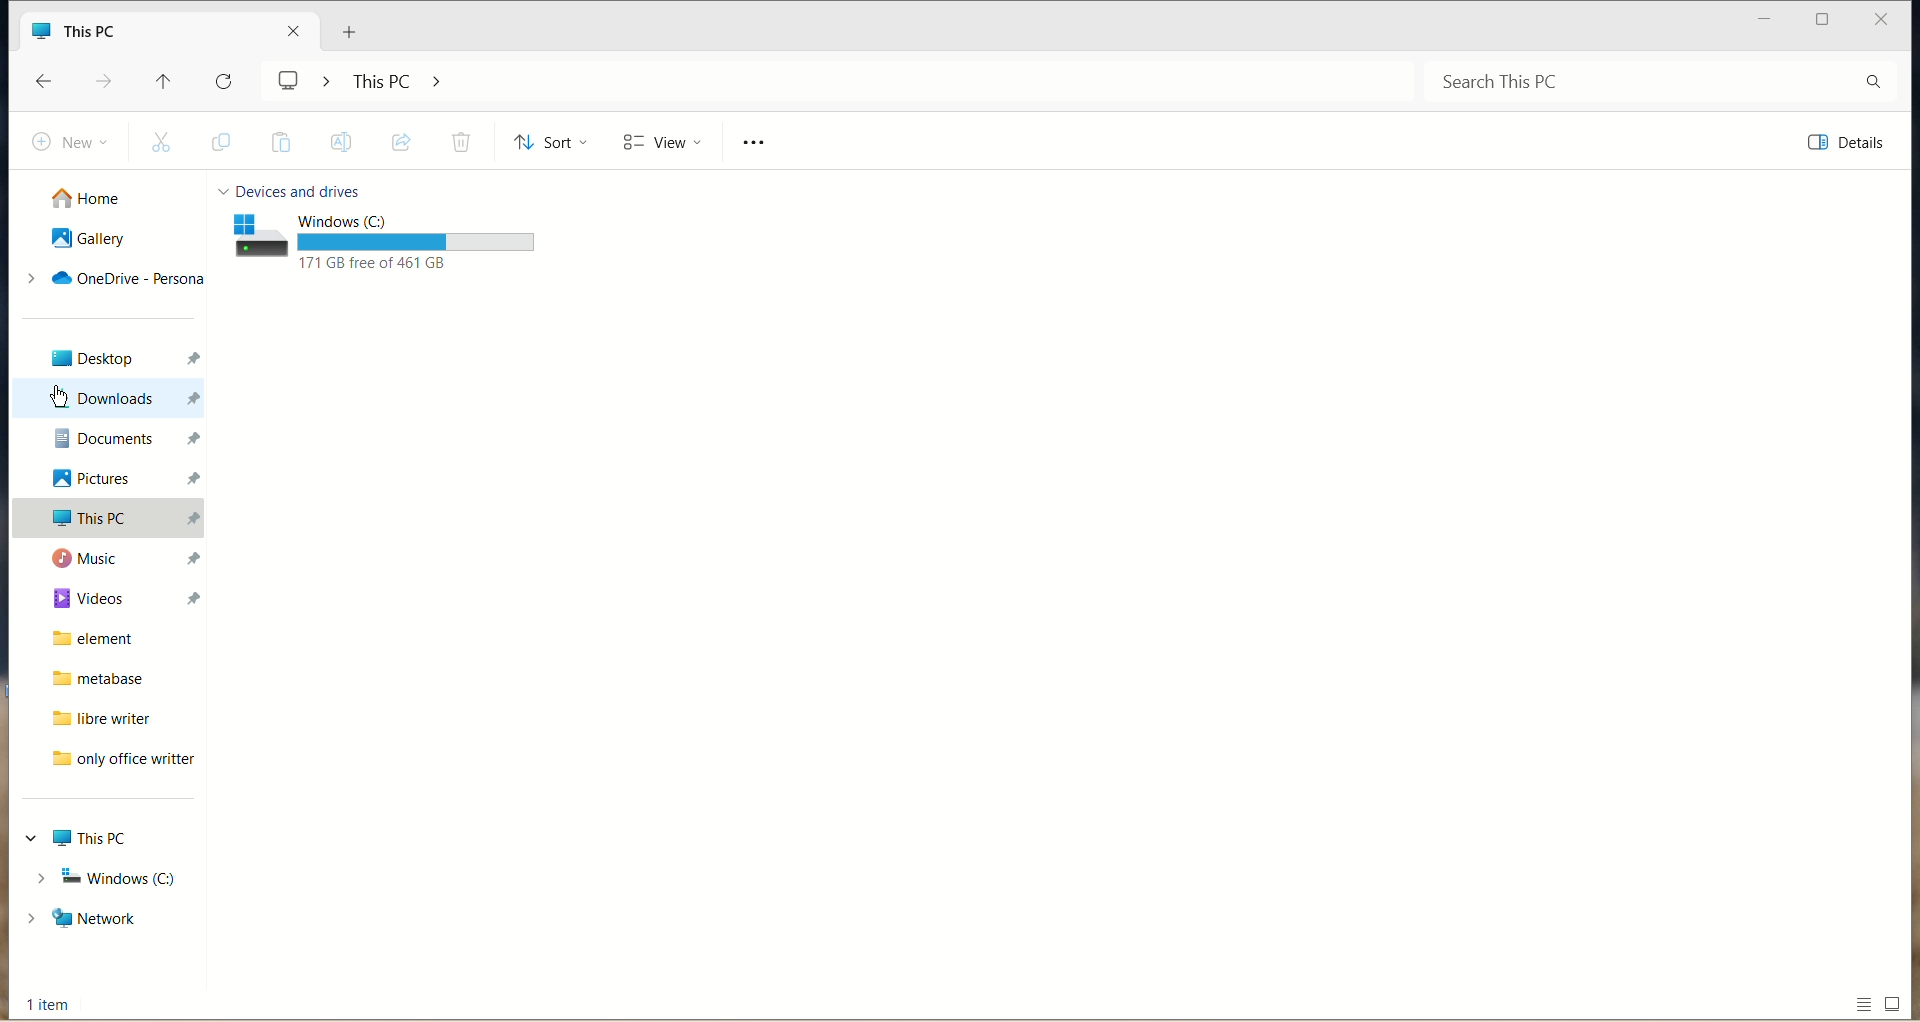  I want to click on downloads, so click(113, 397).